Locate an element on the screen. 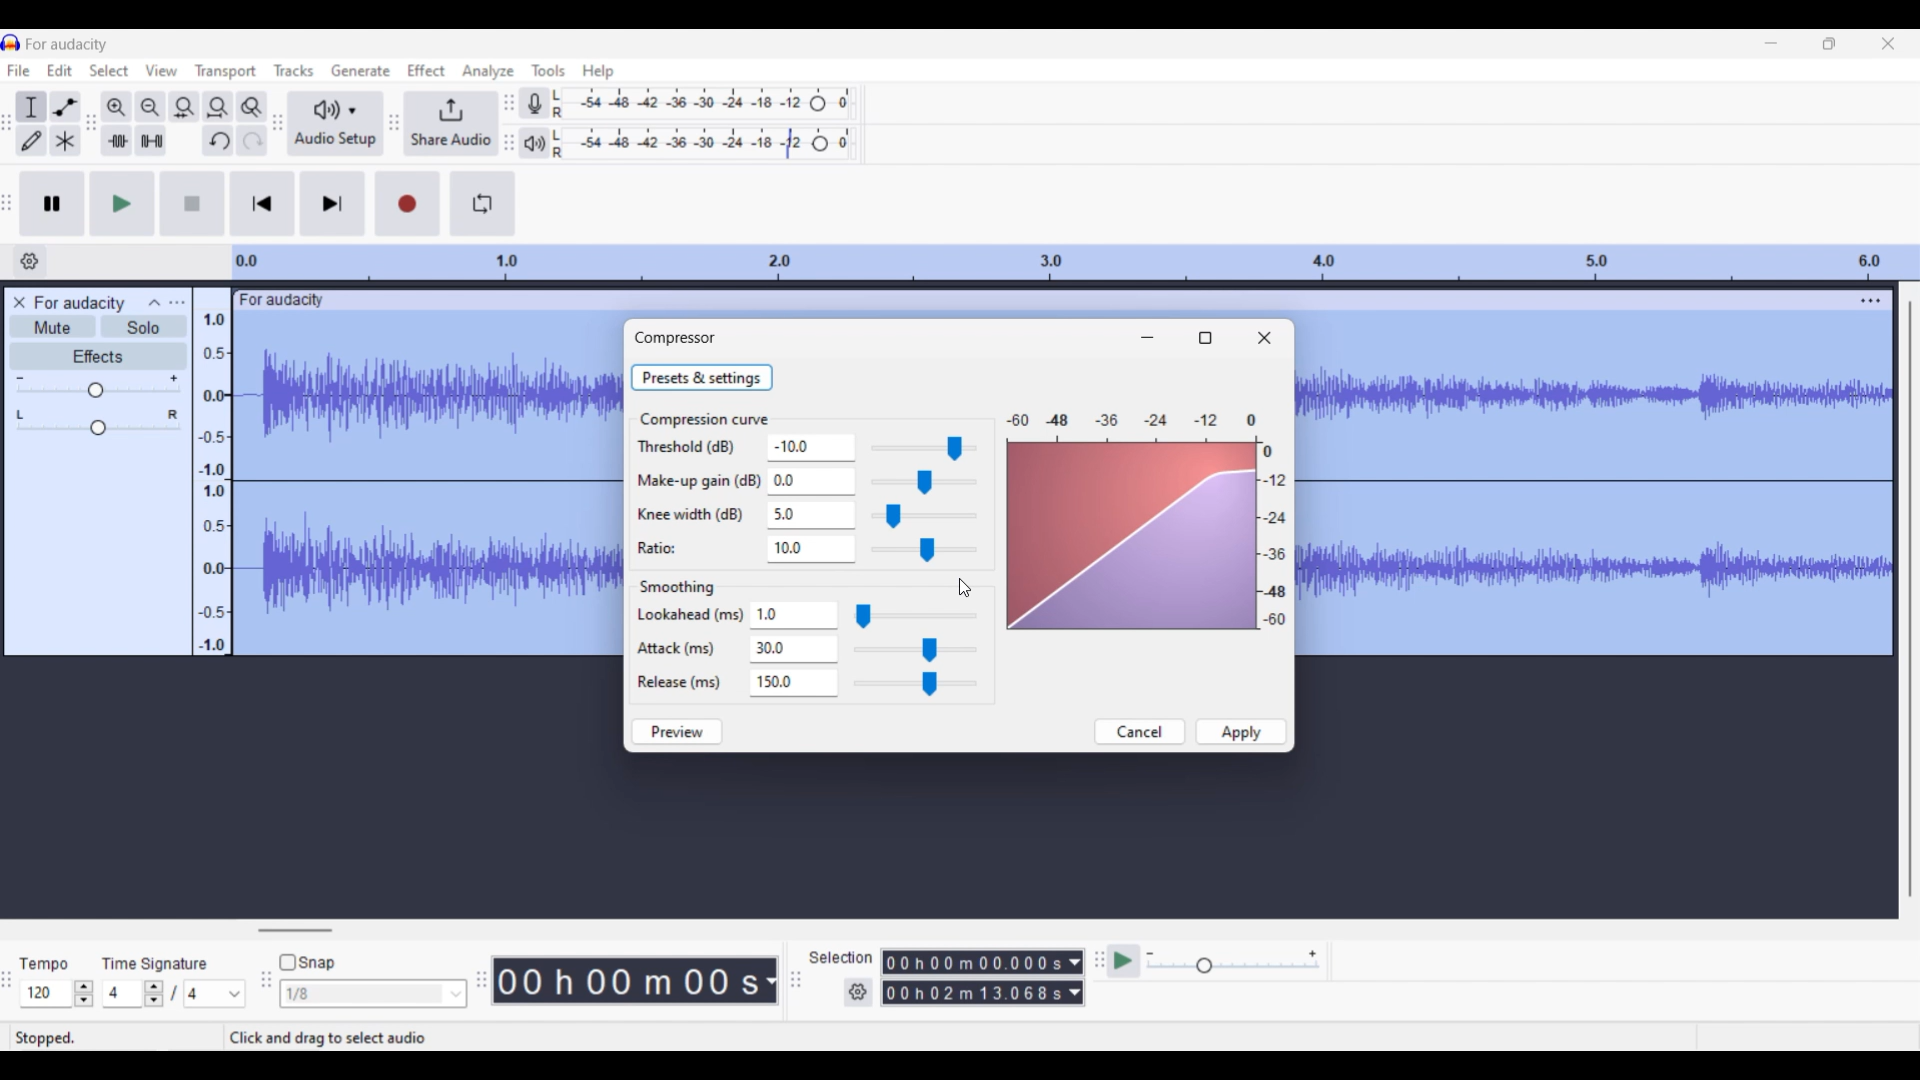 This screenshot has height=1080, width=1920. Software logo is located at coordinates (11, 43).